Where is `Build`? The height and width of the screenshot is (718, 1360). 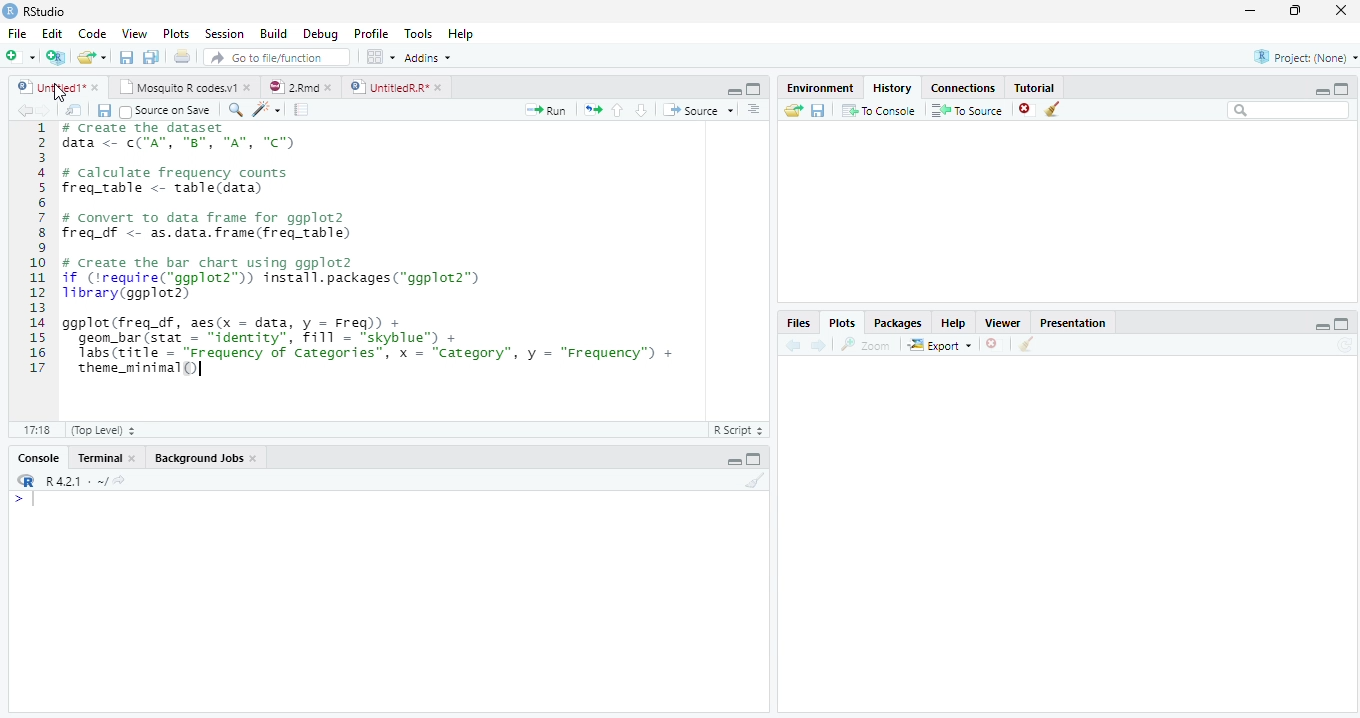 Build is located at coordinates (275, 34).